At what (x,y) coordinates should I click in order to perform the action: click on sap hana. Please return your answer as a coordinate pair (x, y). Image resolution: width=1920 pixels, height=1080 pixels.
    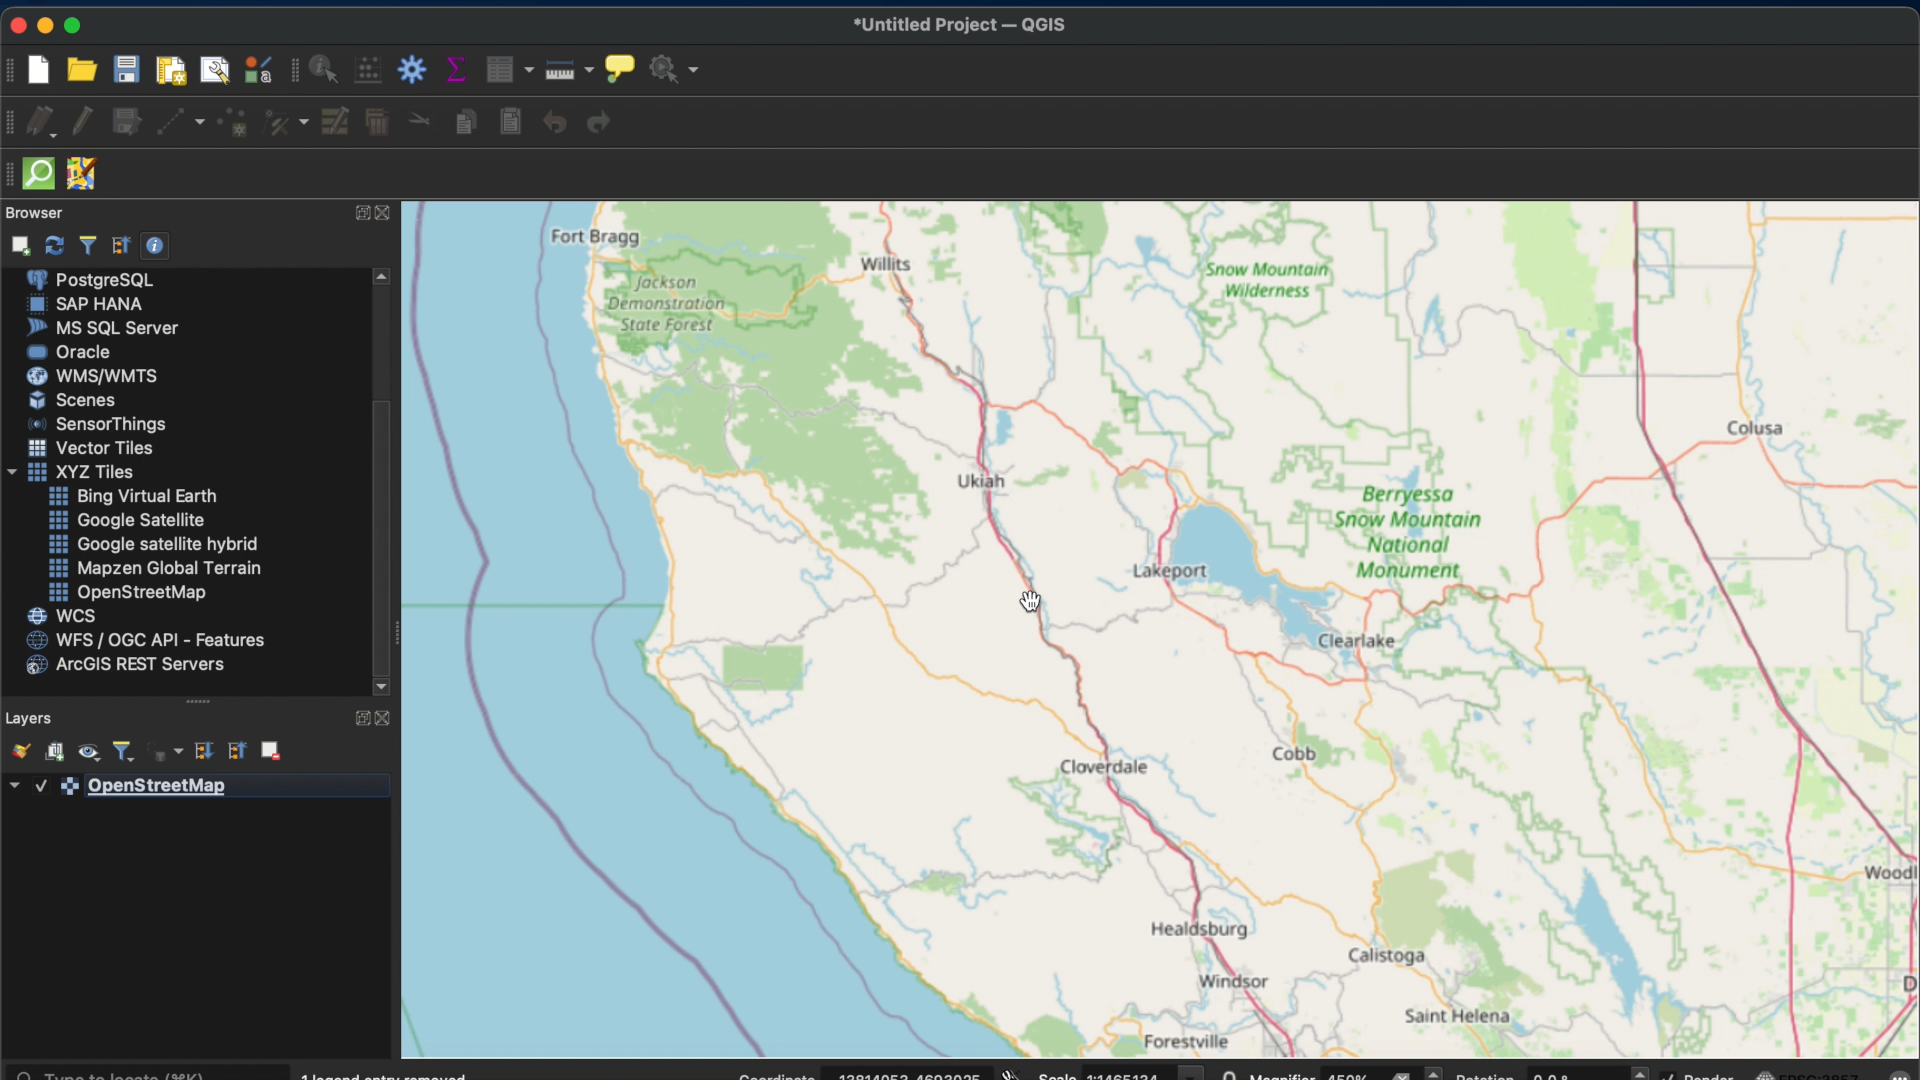
    Looking at the image, I should click on (86, 304).